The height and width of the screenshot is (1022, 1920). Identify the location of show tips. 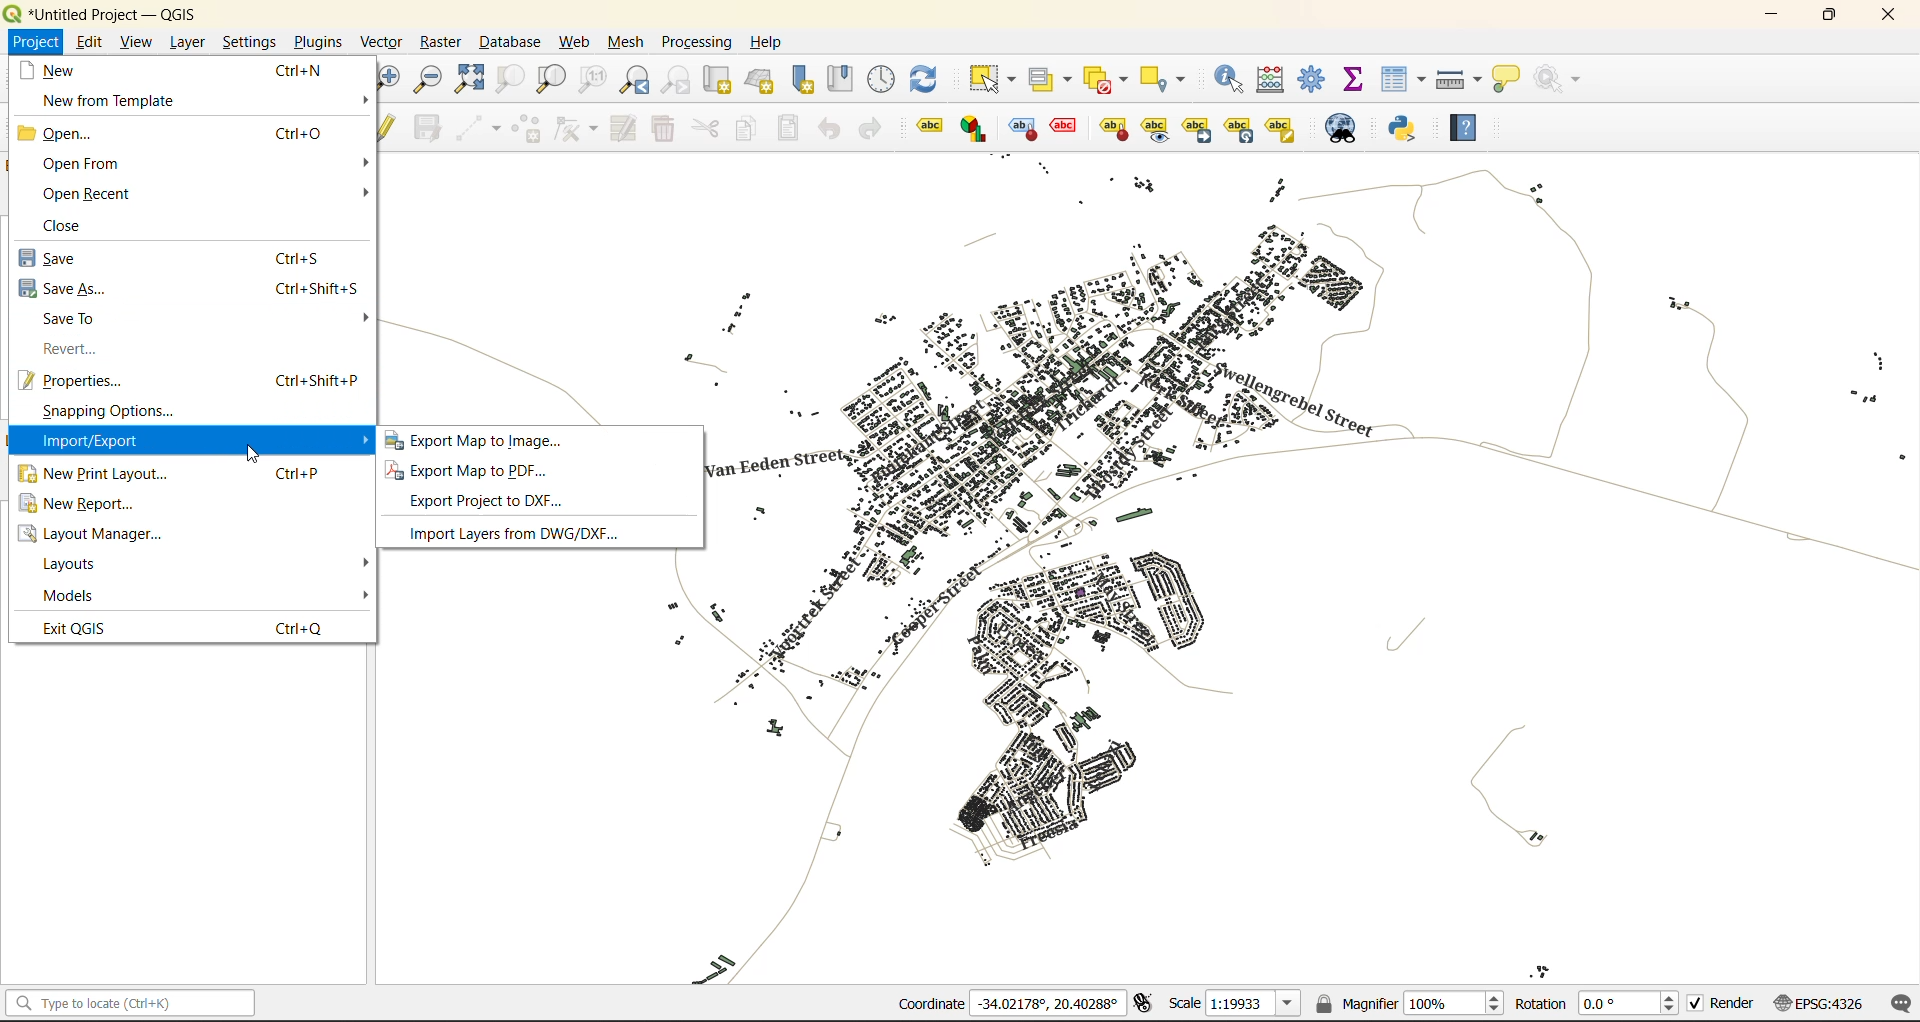
(1512, 78).